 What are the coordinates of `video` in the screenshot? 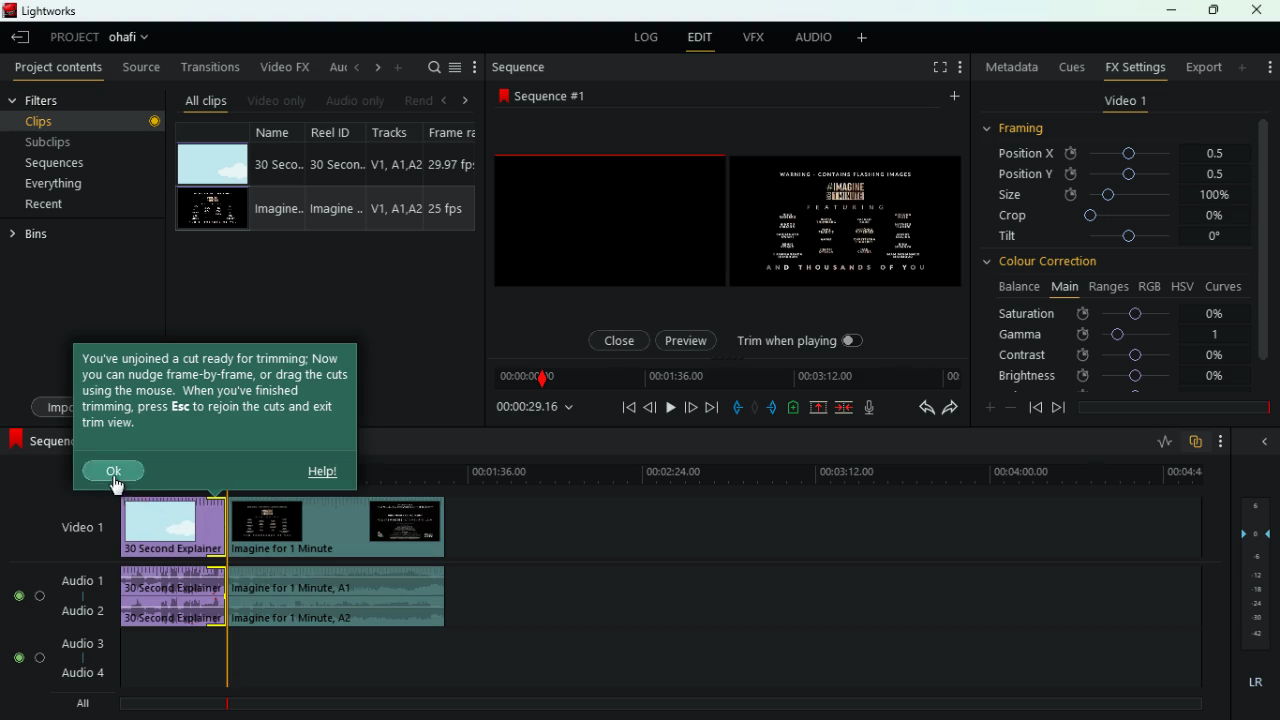 It's located at (211, 164).